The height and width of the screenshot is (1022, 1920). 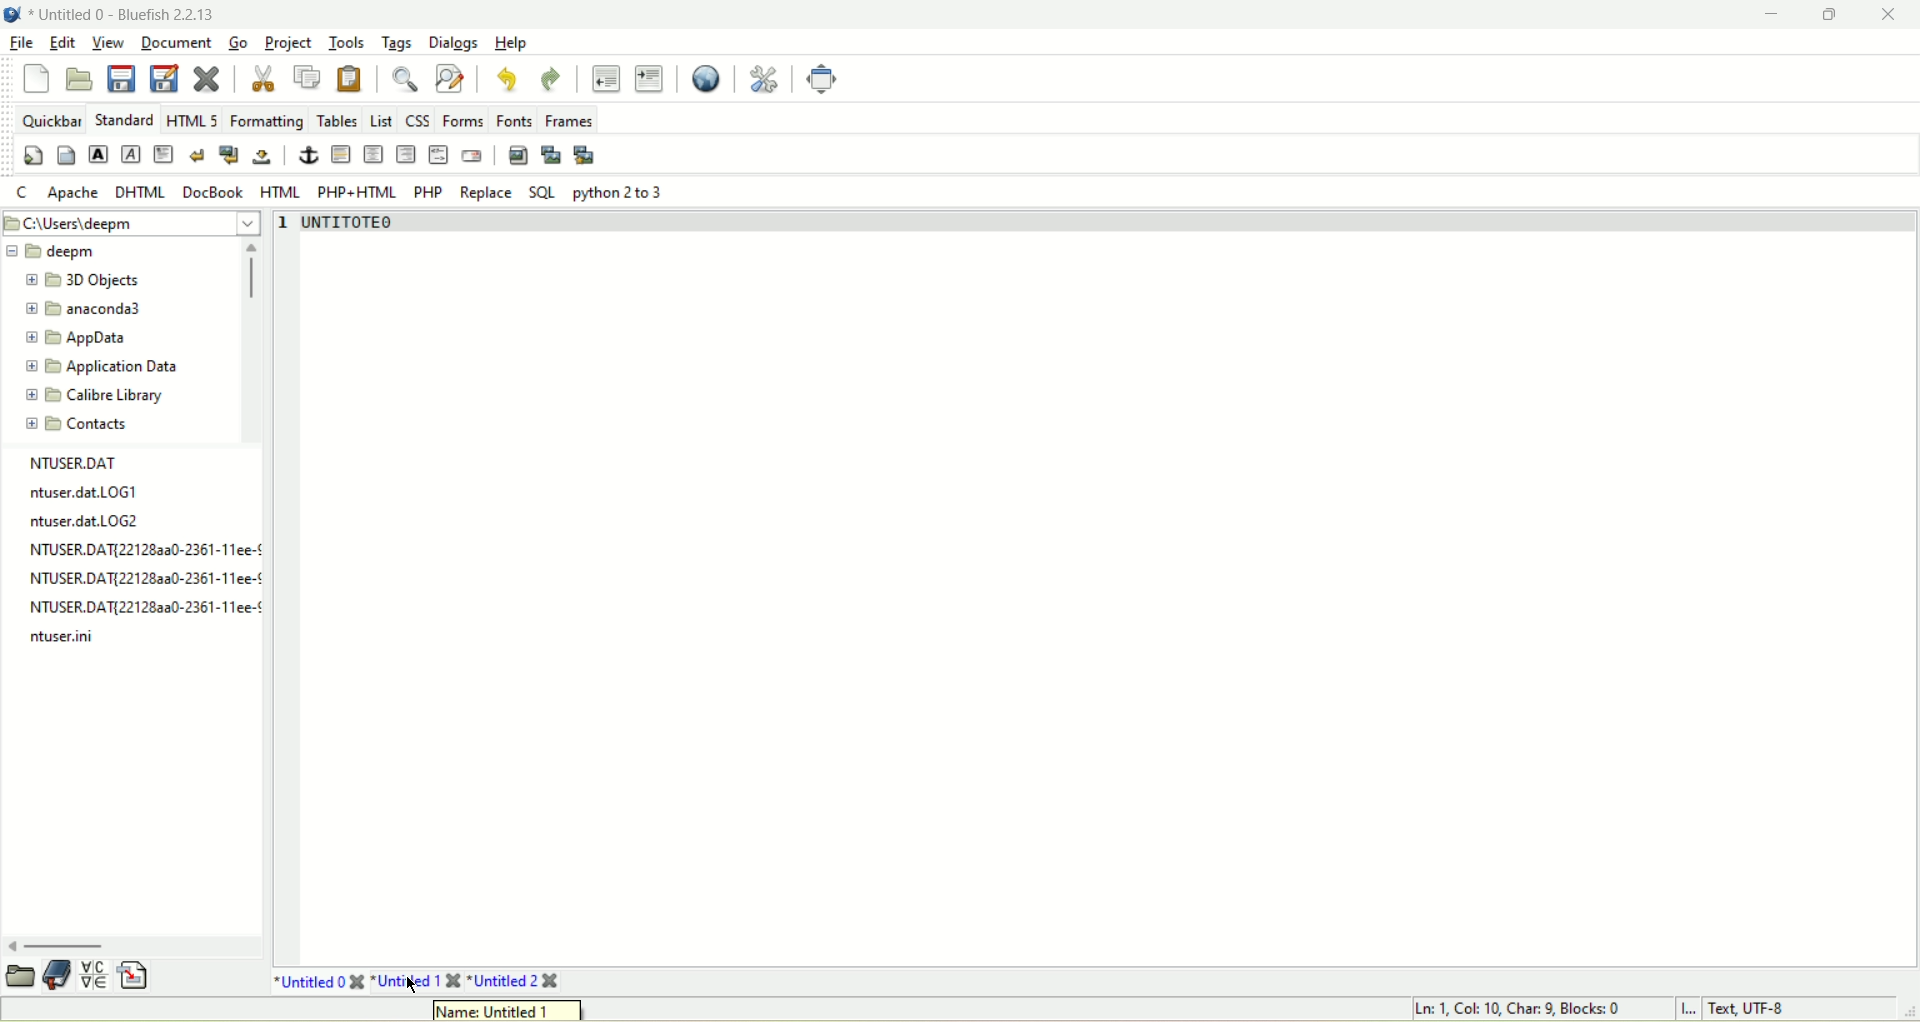 I want to click on untitled 1, so click(x=419, y=985).